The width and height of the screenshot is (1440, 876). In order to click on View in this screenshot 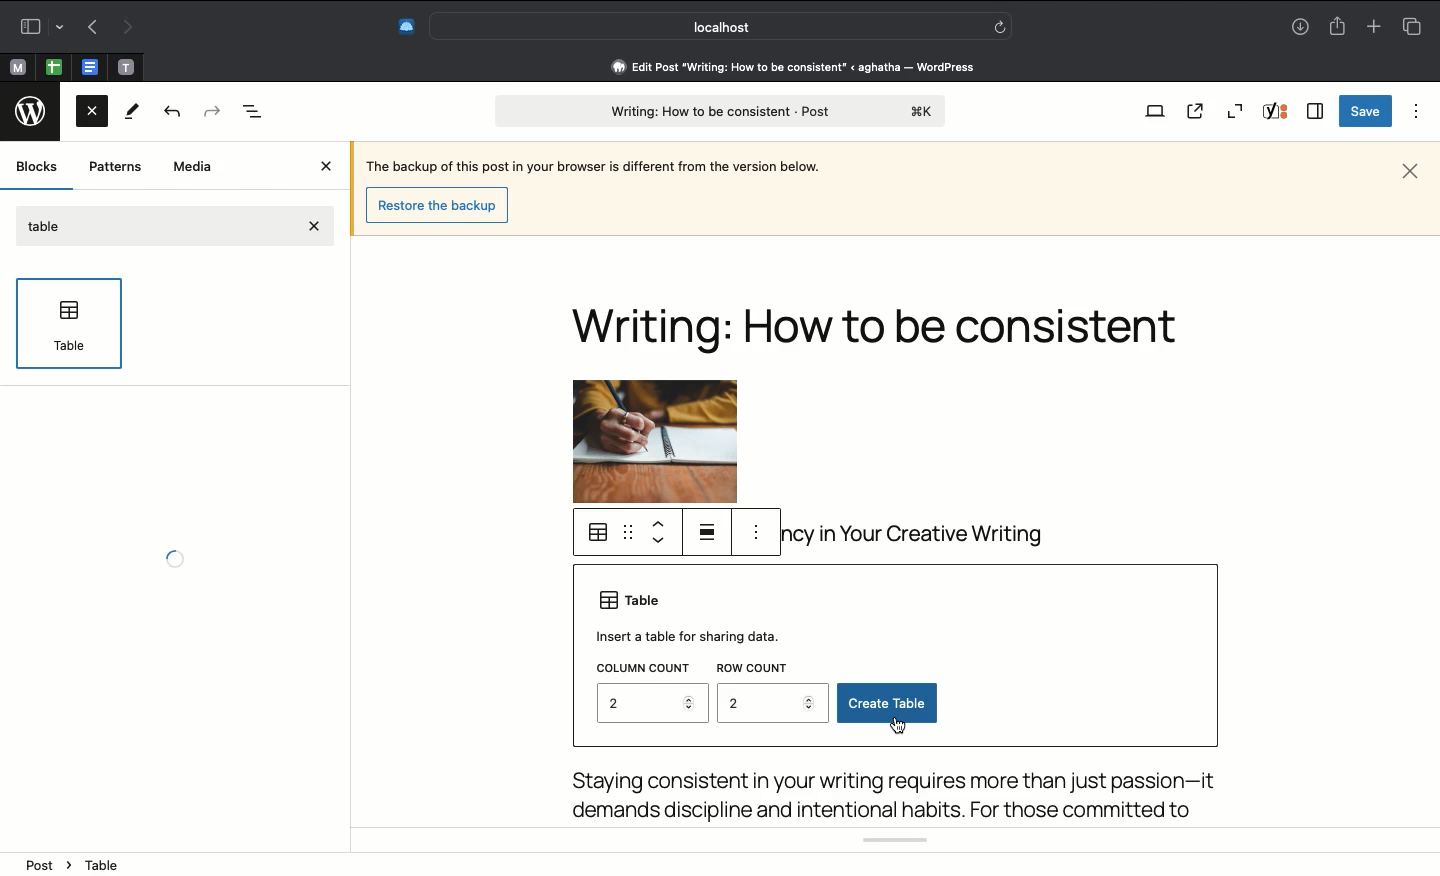, I will do `click(1151, 113)`.